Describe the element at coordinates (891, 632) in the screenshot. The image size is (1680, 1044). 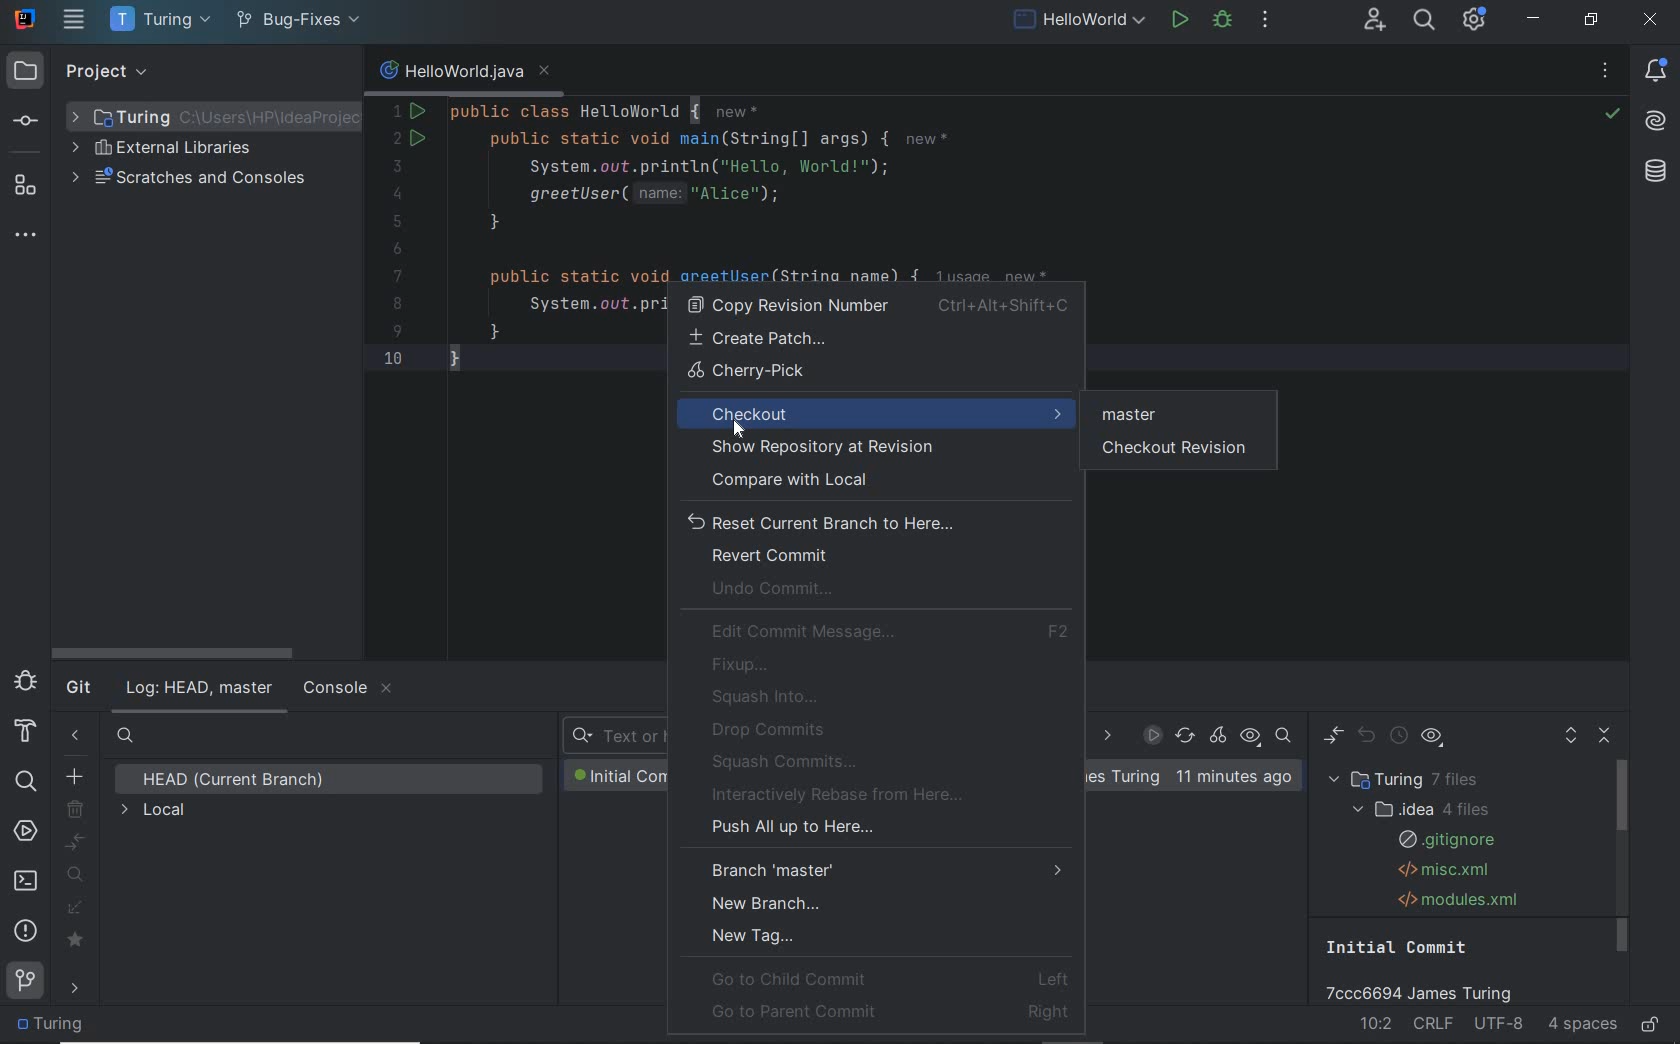
I see `edit commit message` at that location.